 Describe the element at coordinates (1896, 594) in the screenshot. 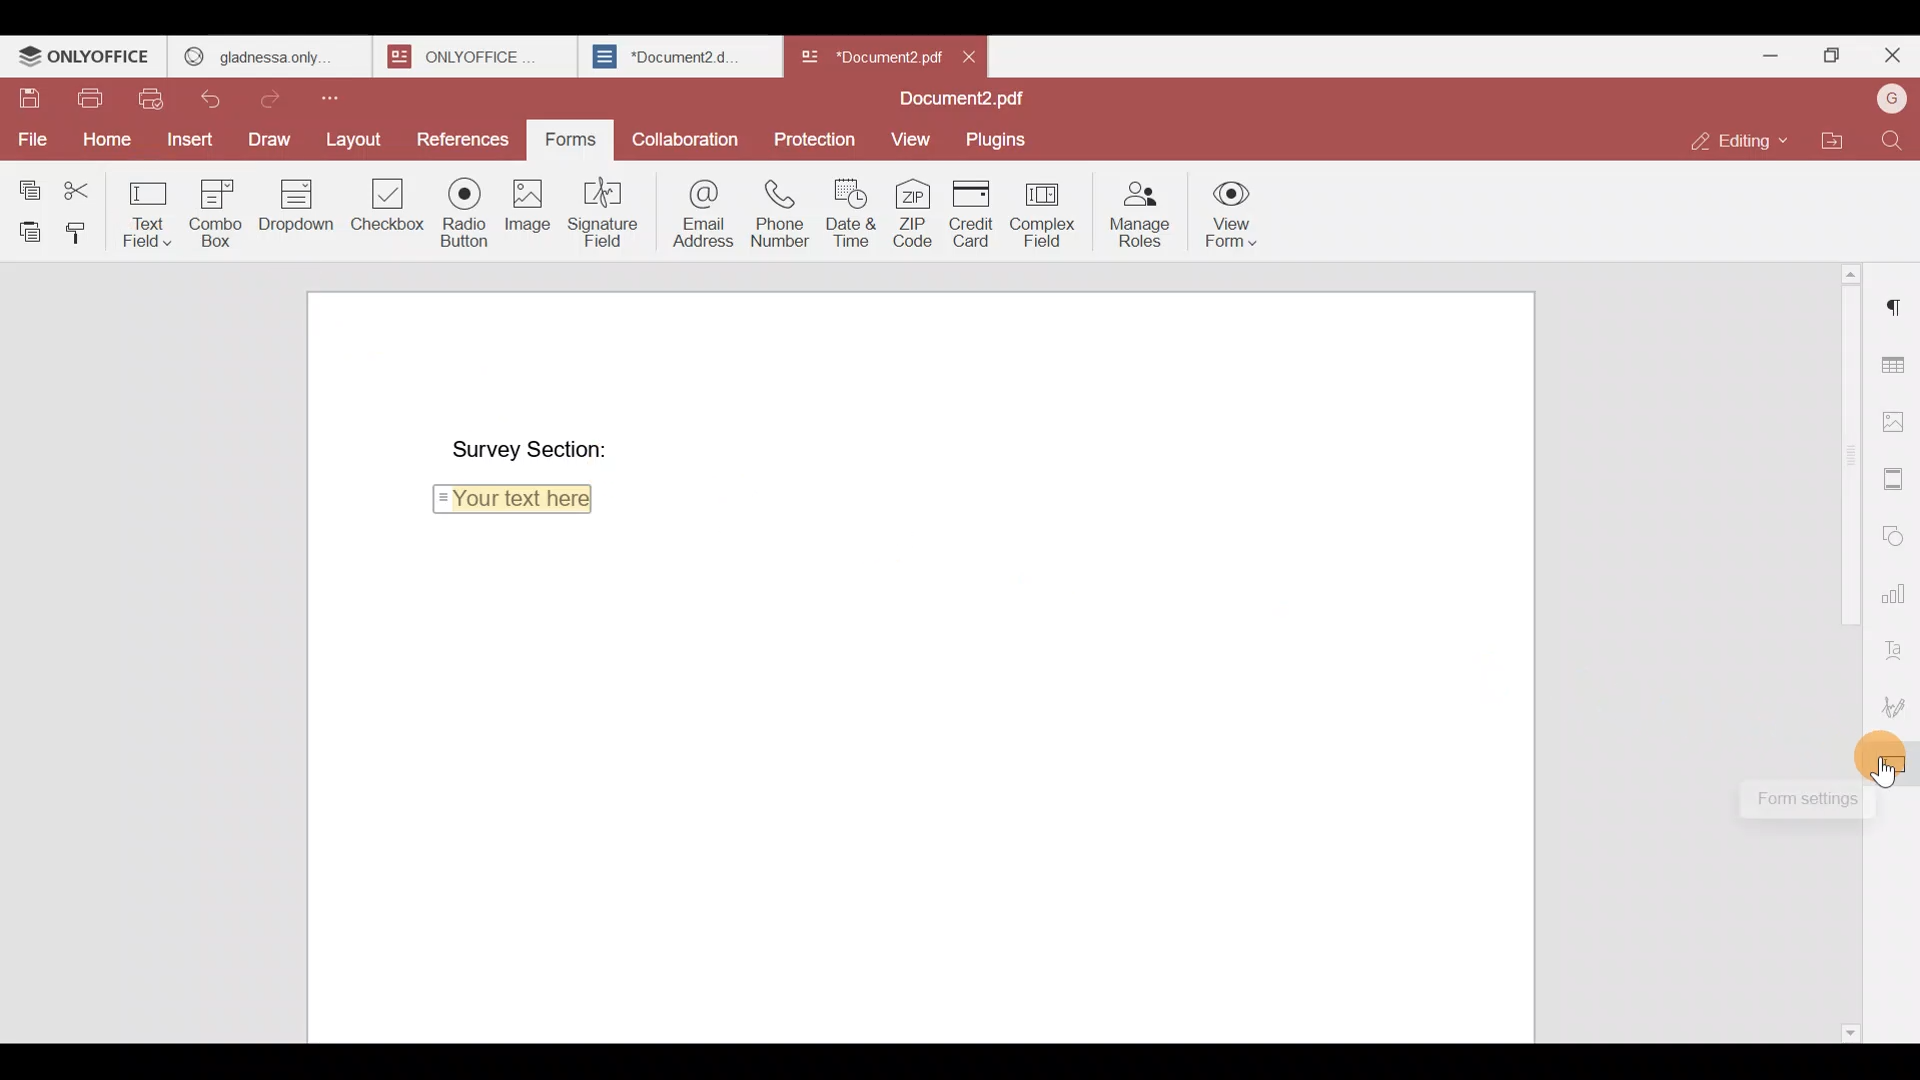

I see `Chart settings` at that location.